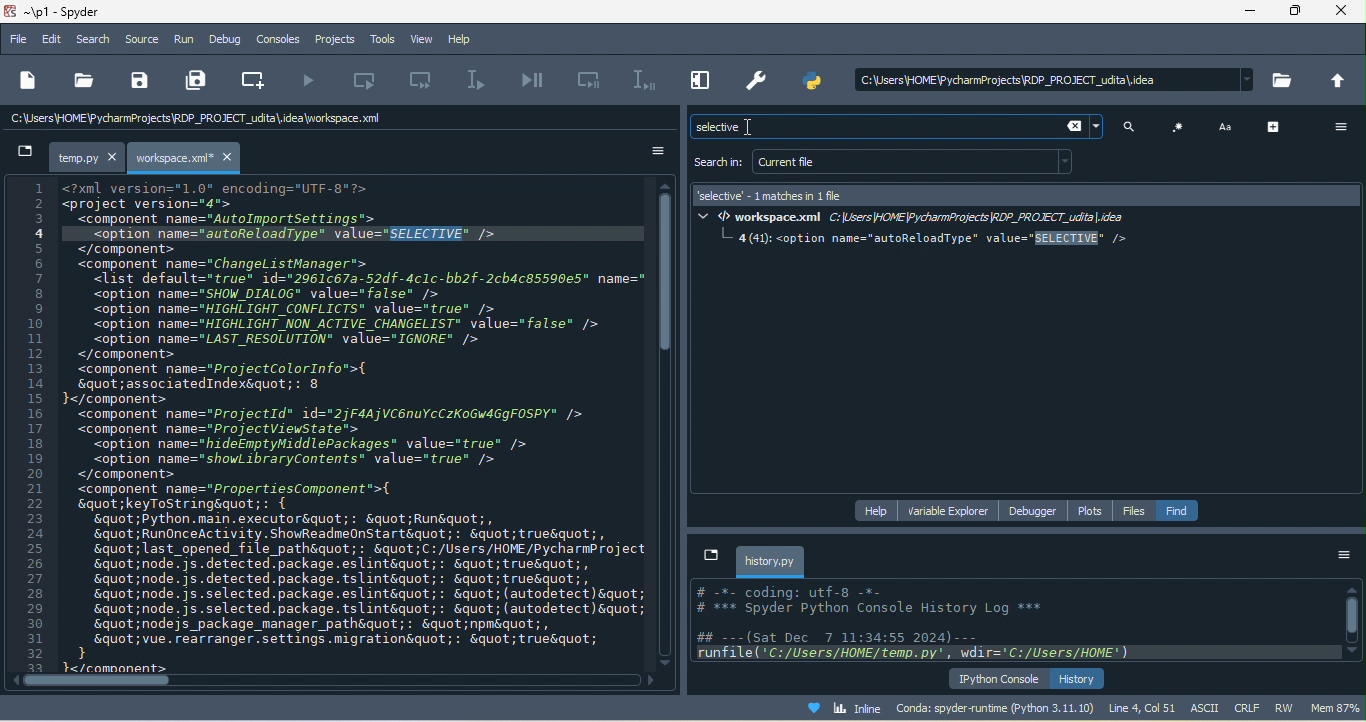 The width and height of the screenshot is (1366, 722). I want to click on browse tabs, so click(24, 155).